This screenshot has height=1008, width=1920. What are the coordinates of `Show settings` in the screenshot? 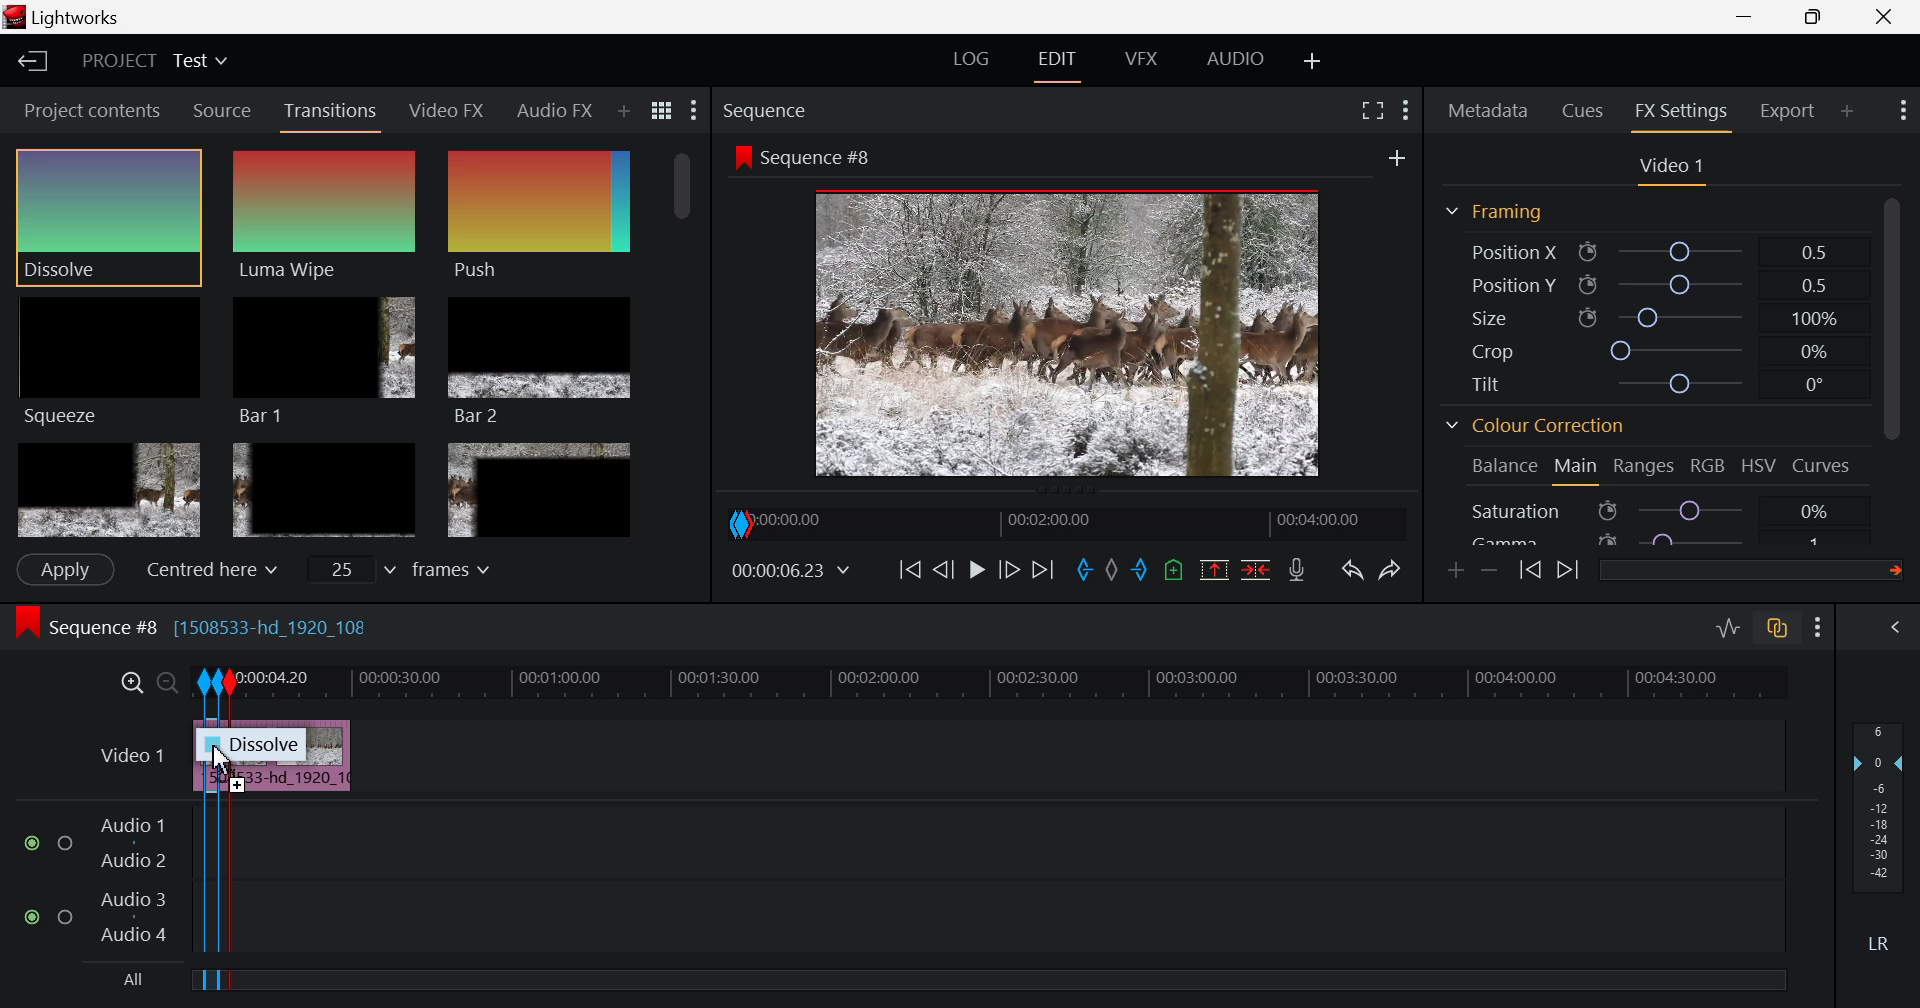 It's located at (1406, 110).